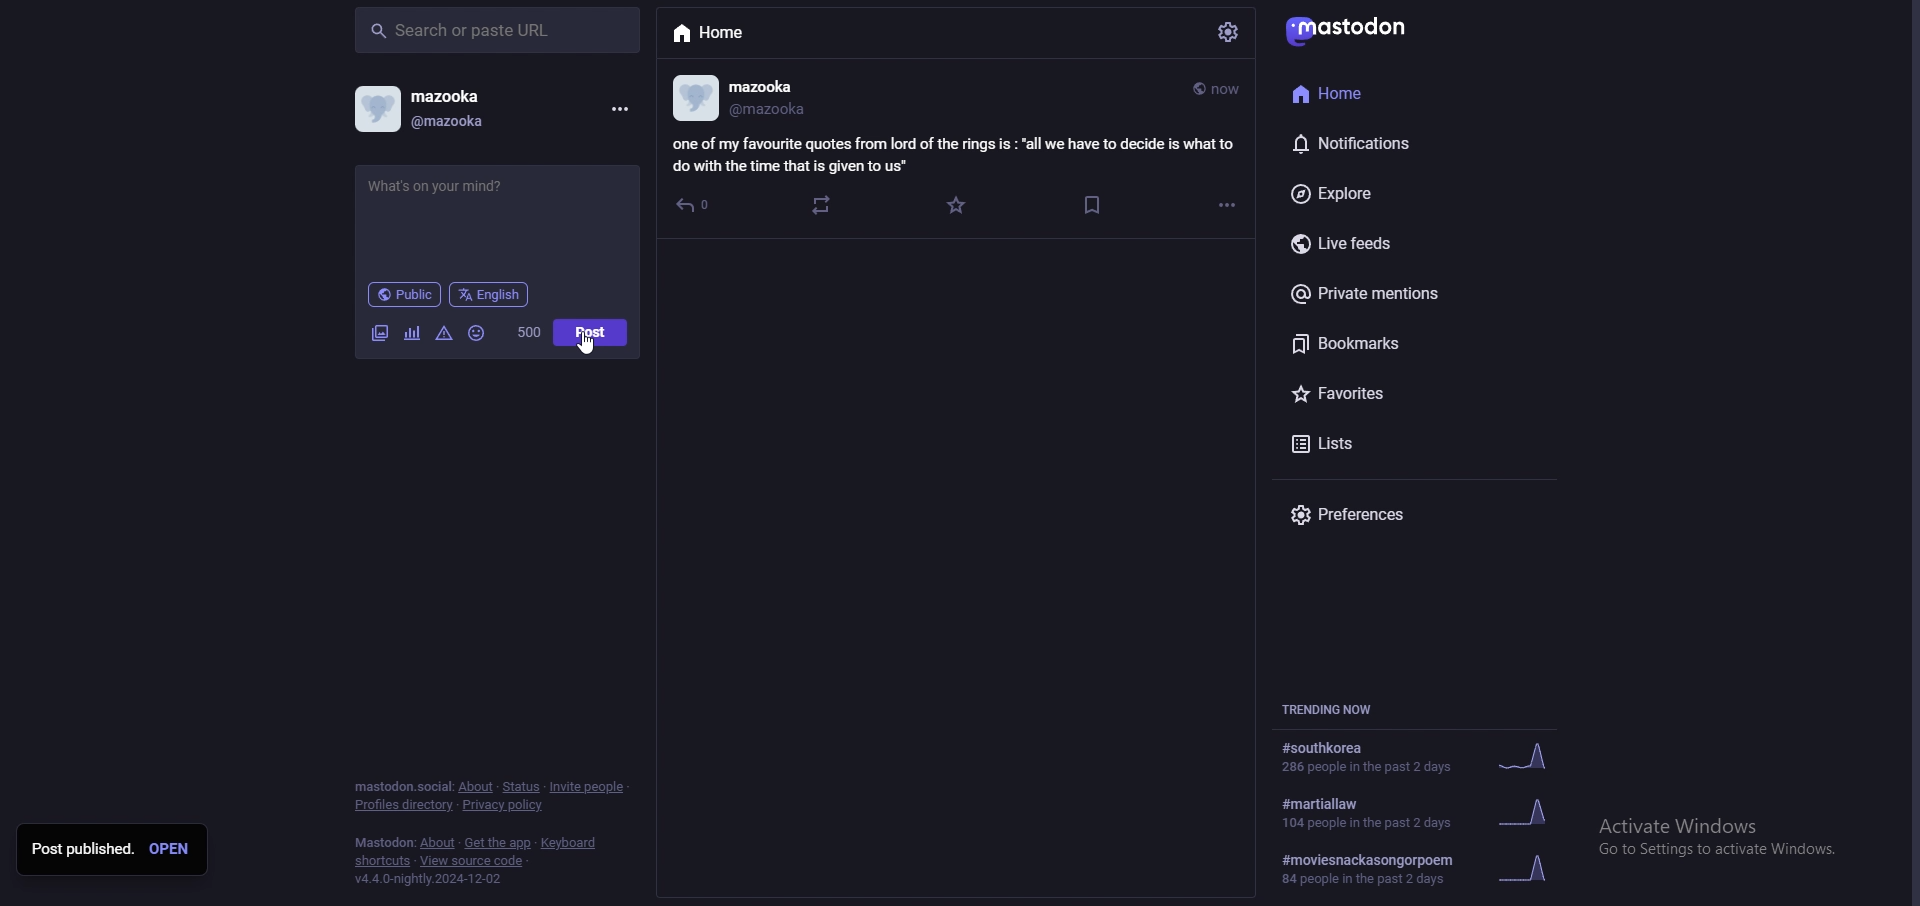  What do you see at coordinates (1405, 343) in the screenshot?
I see `bookmarks` at bounding box center [1405, 343].